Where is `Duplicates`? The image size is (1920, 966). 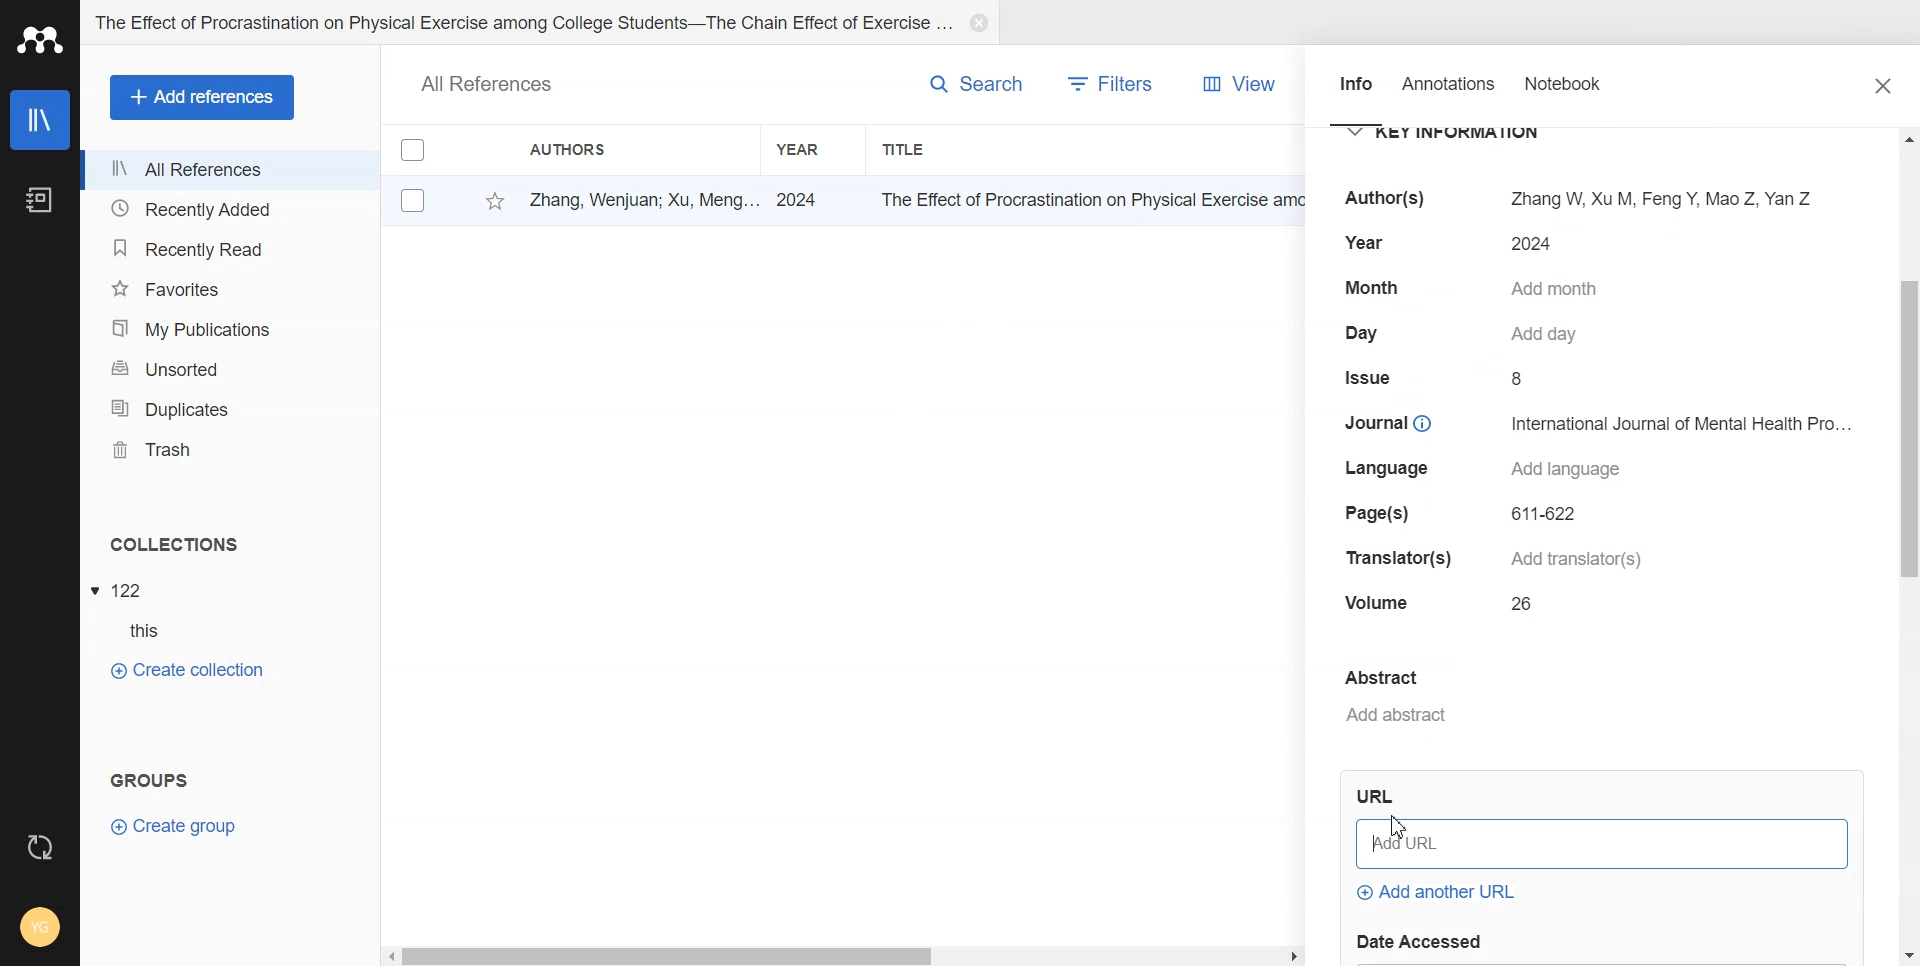 Duplicates is located at coordinates (230, 407).